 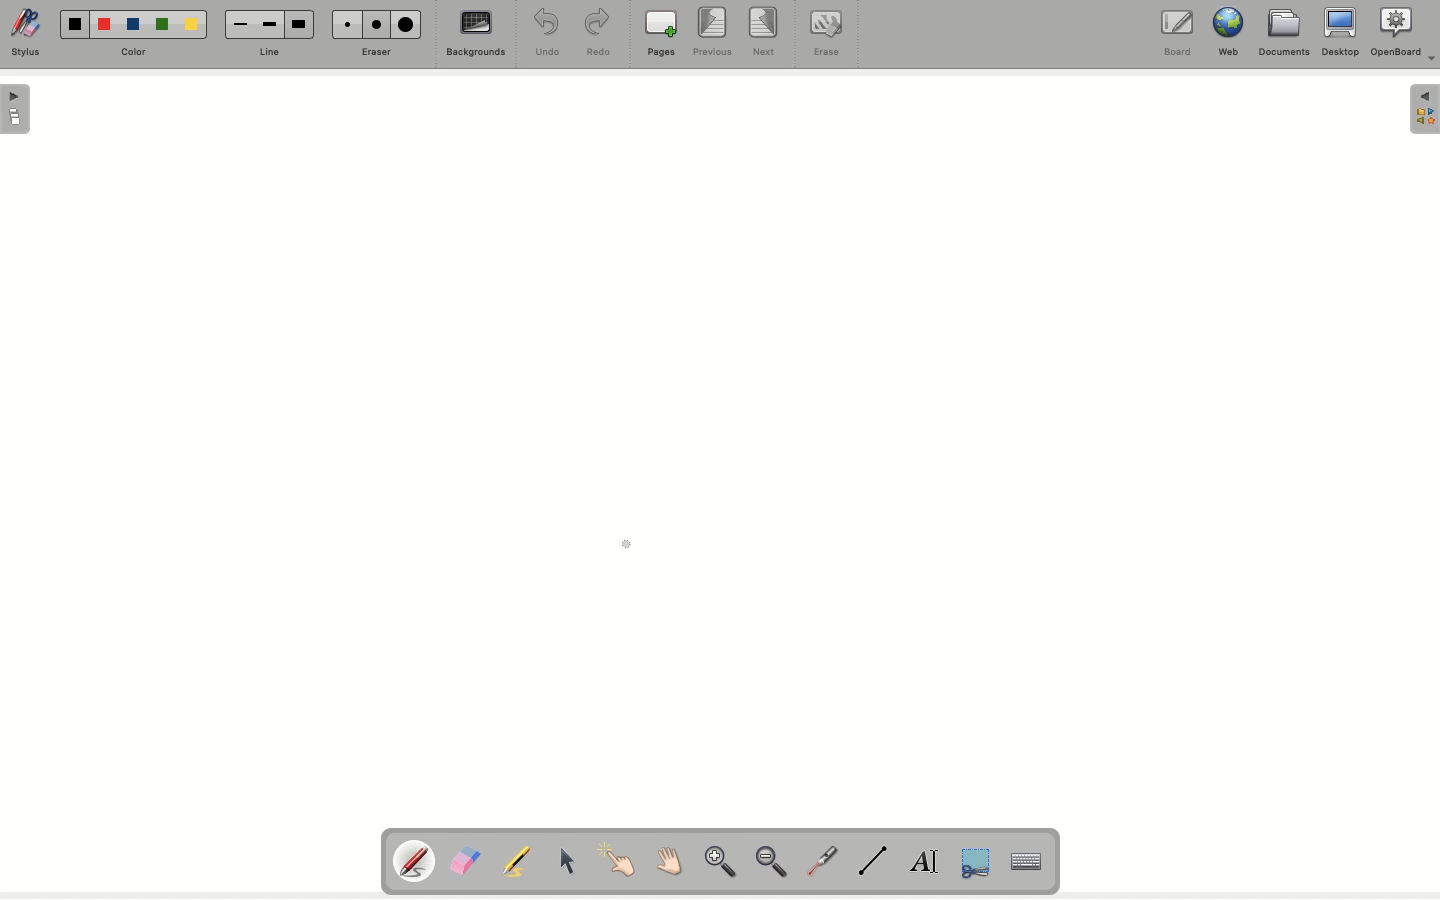 What do you see at coordinates (194, 27) in the screenshot?
I see `Yellow` at bounding box center [194, 27].